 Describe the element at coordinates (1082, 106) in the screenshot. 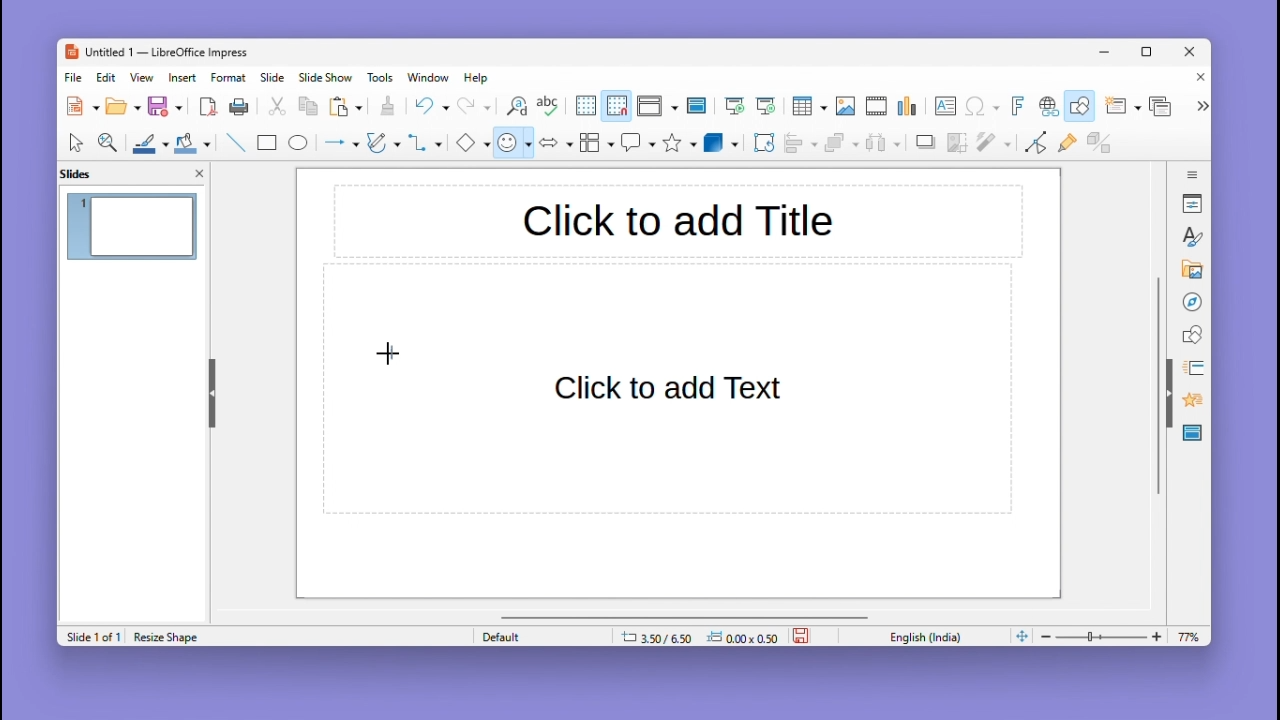

I see `Draw function` at that location.